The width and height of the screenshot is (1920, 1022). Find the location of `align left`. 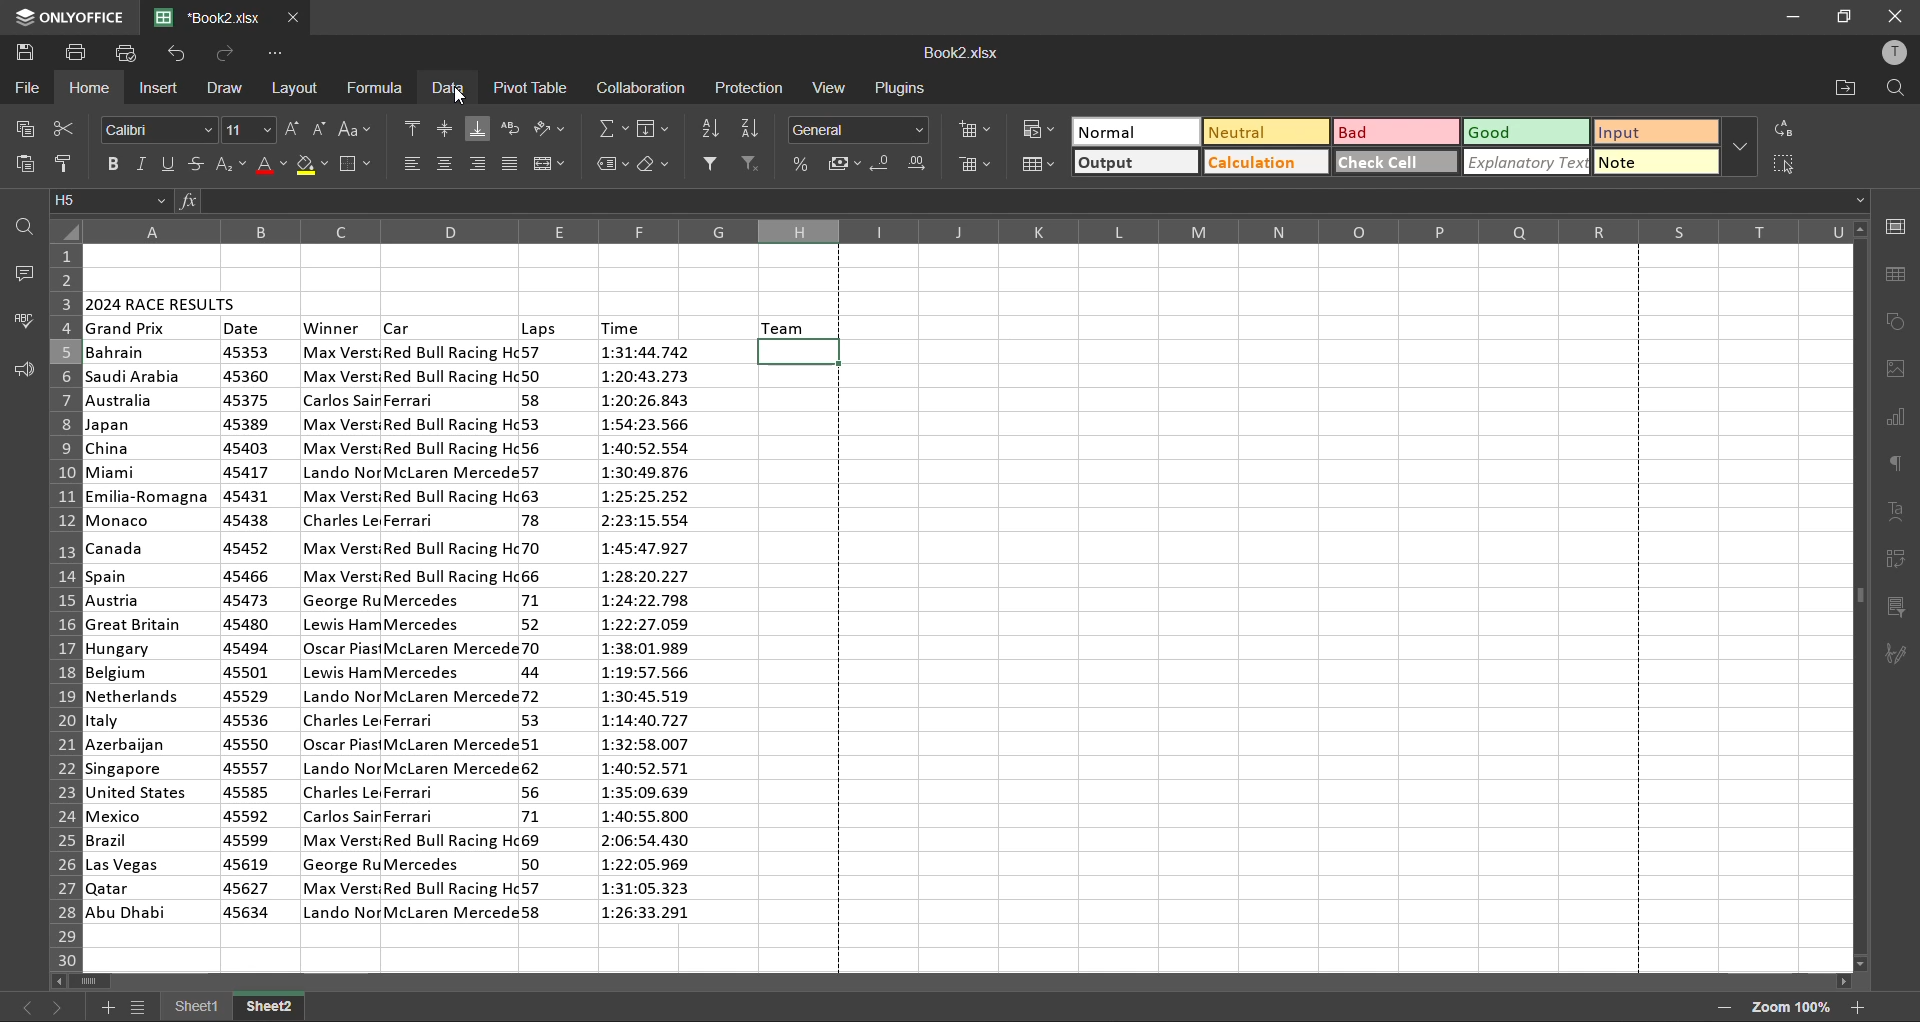

align left is located at coordinates (409, 164).